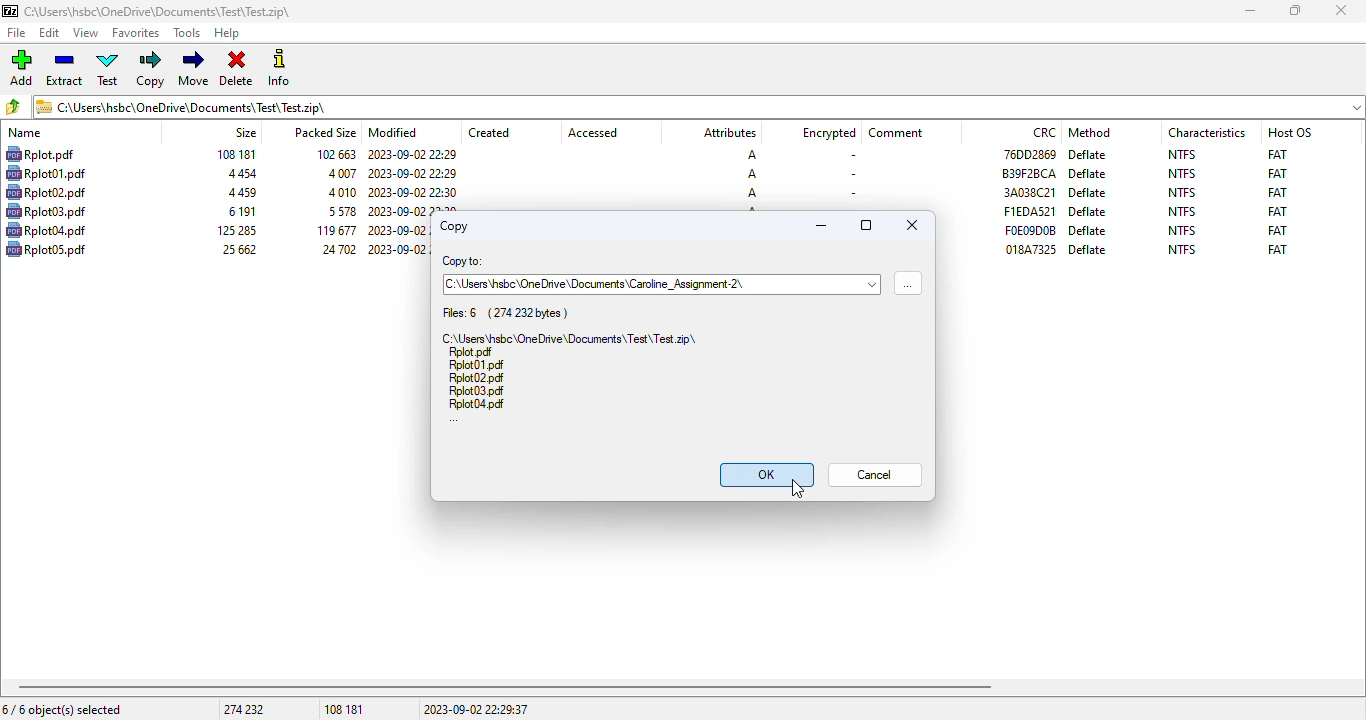  I want to click on favorites, so click(136, 33).